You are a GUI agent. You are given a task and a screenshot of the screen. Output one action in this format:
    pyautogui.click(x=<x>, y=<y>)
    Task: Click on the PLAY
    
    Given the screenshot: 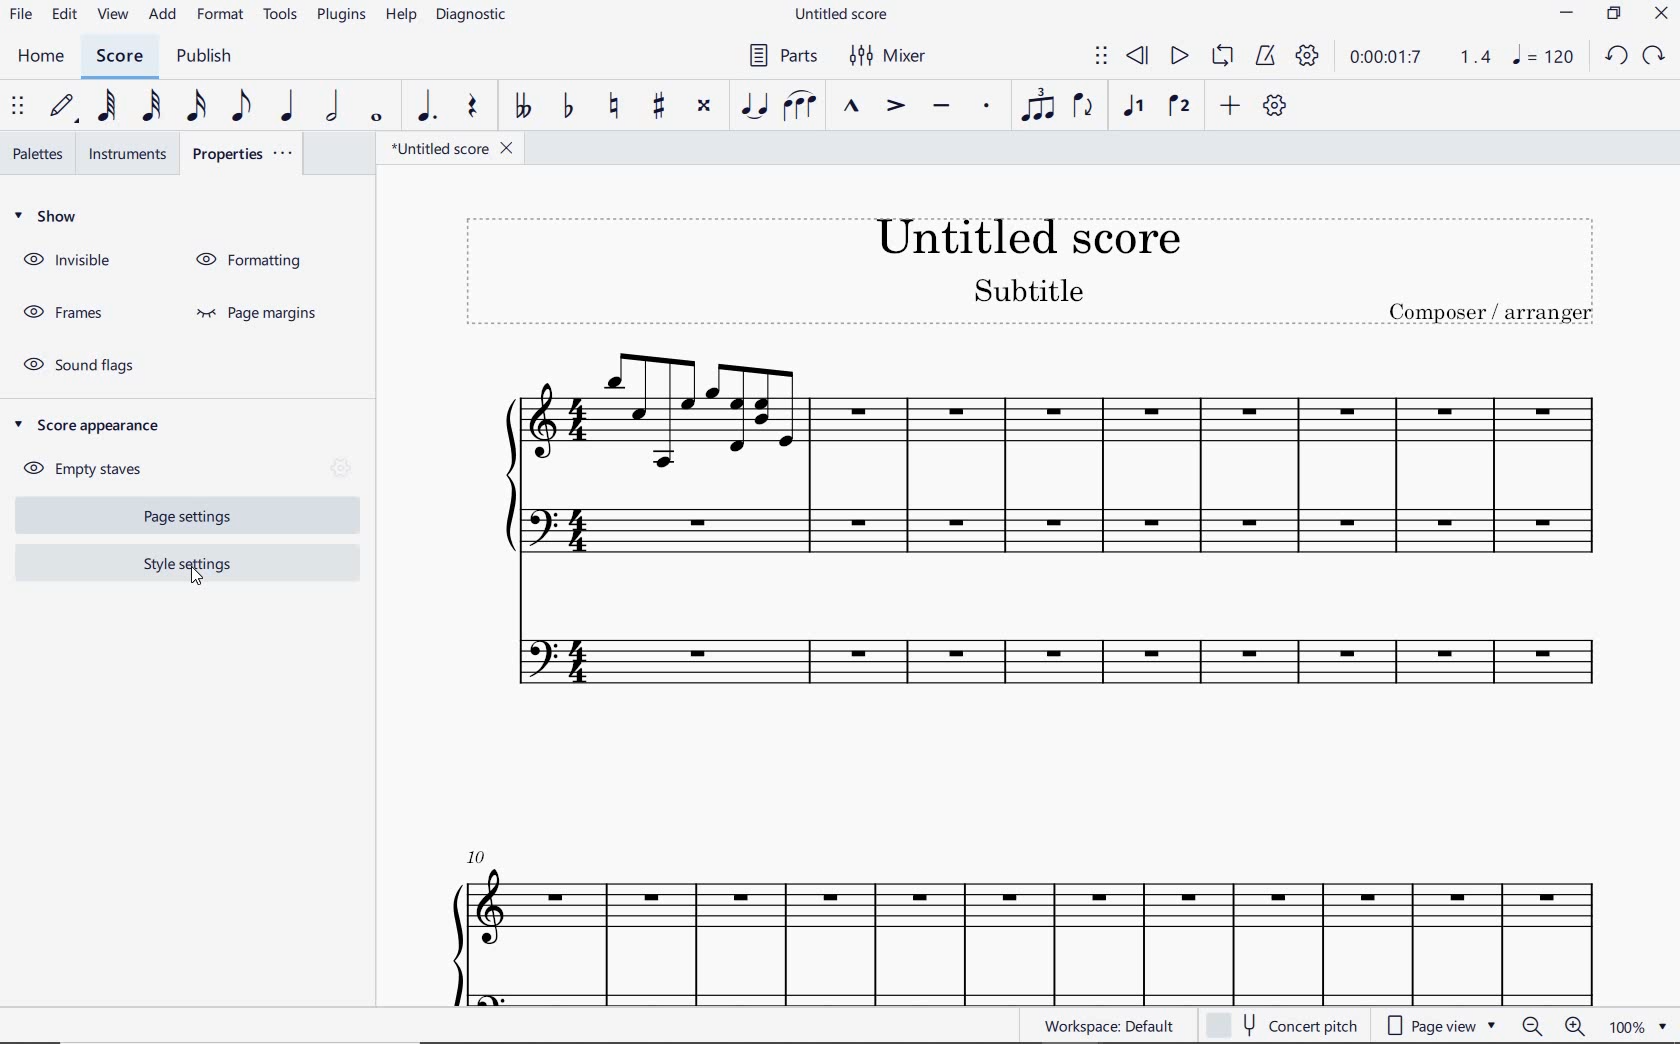 What is the action you would take?
    pyautogui.click(x=1178, y=57)
    